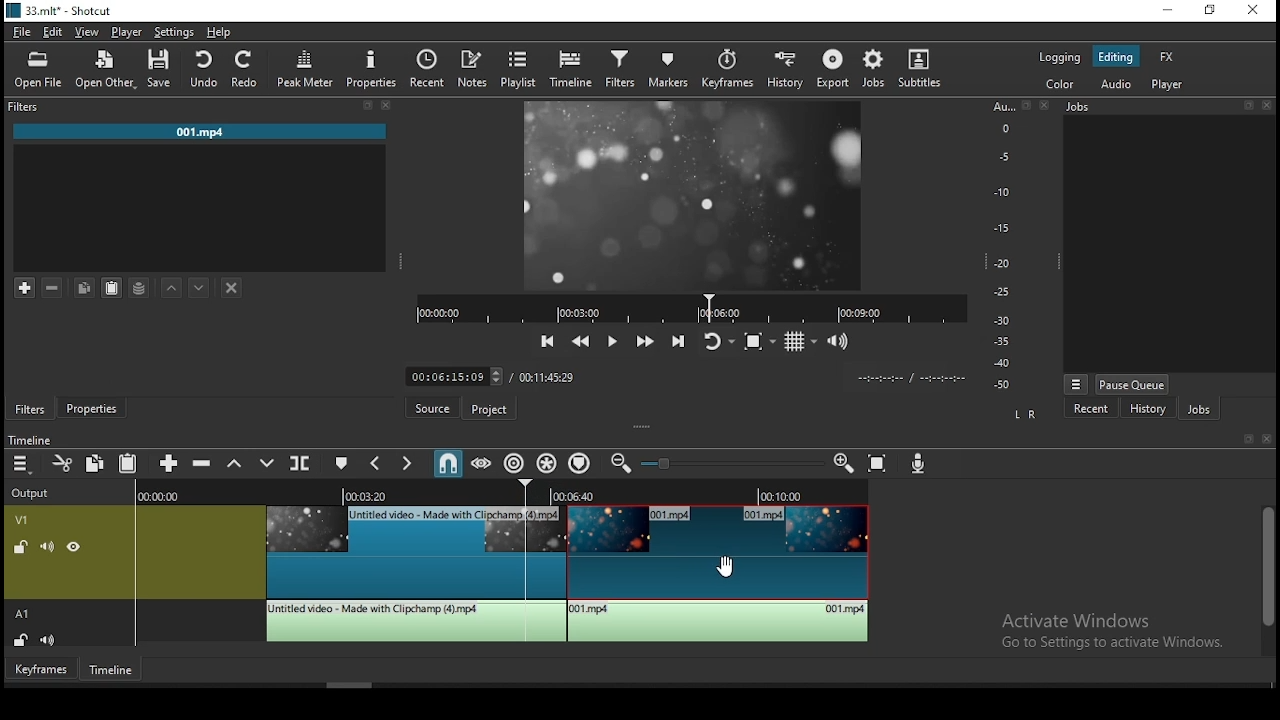 This screenshot has width=1280, height=720. Describe the element at coordinates (691, 307) in the screenshot. I see `video progress bar` at that location.